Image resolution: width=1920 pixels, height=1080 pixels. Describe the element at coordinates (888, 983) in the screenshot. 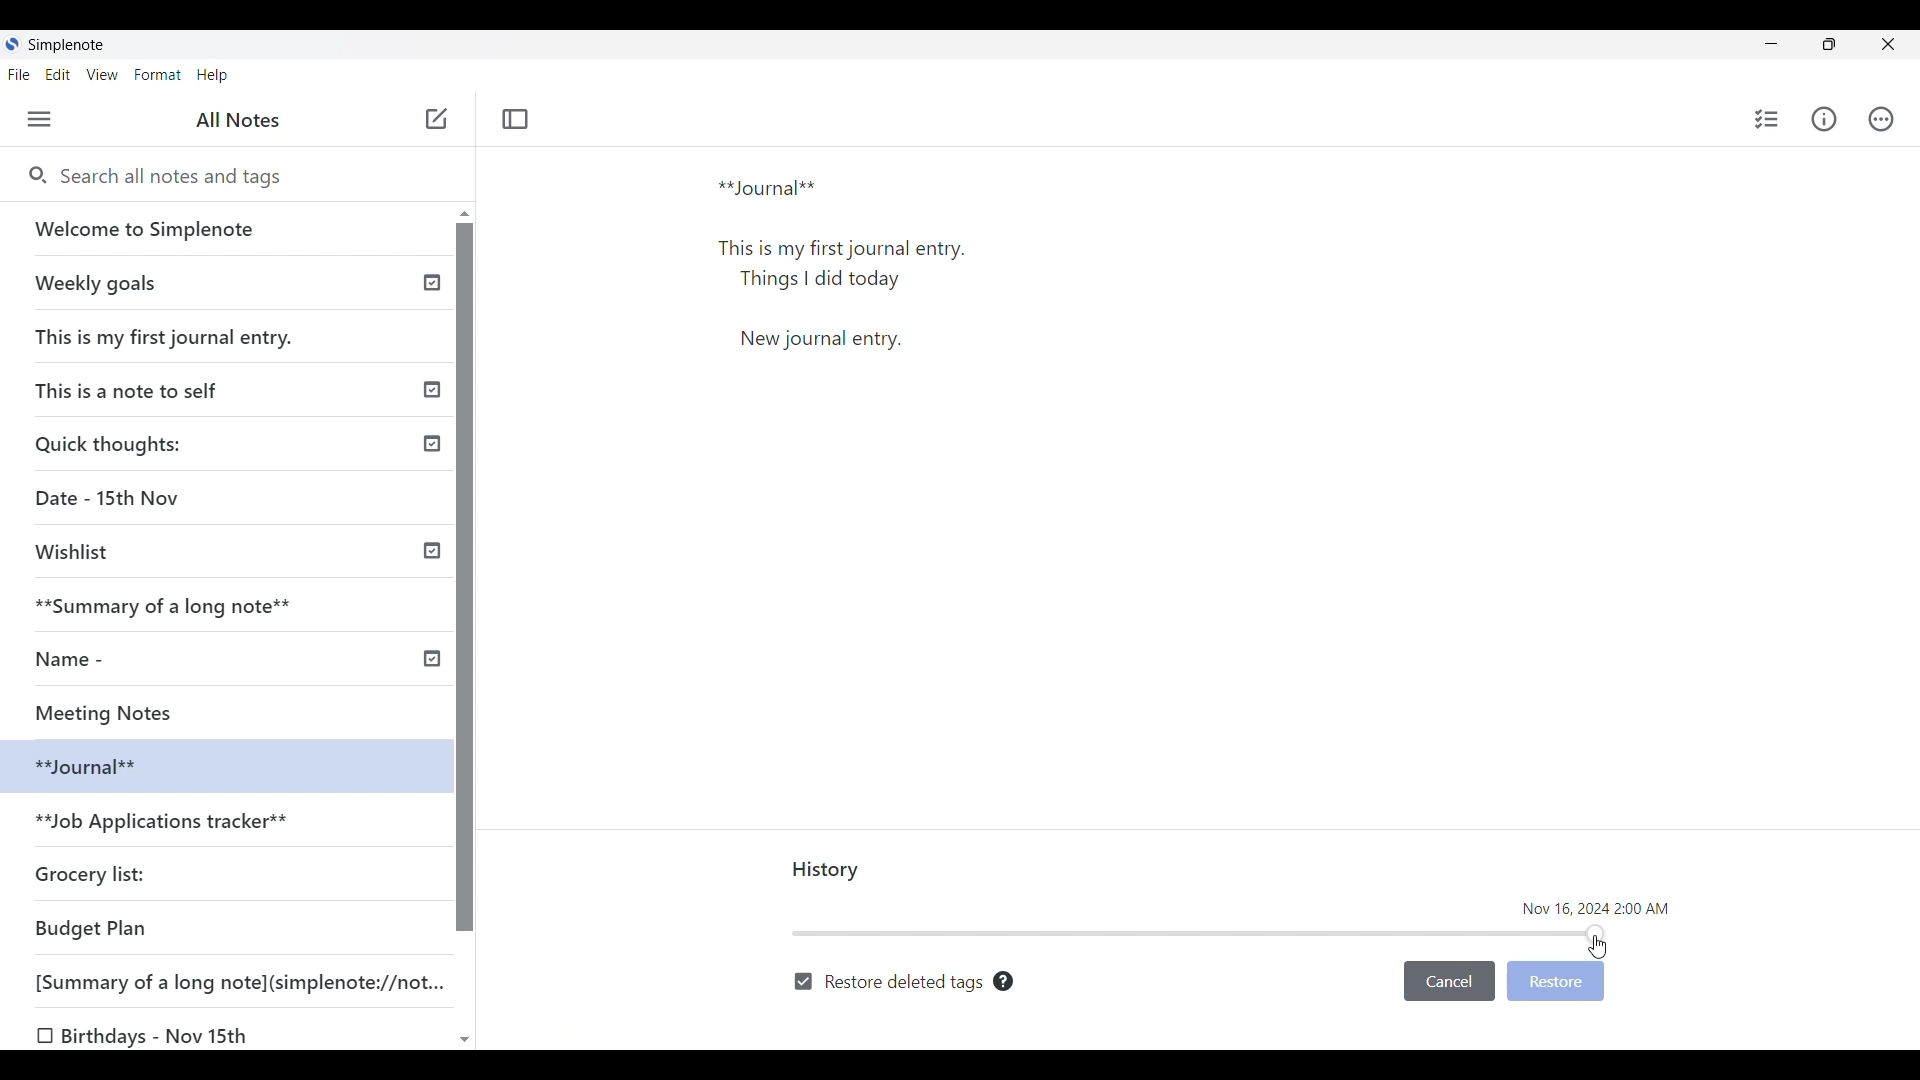

I see `Toggle to restore deleted tags` at that location.